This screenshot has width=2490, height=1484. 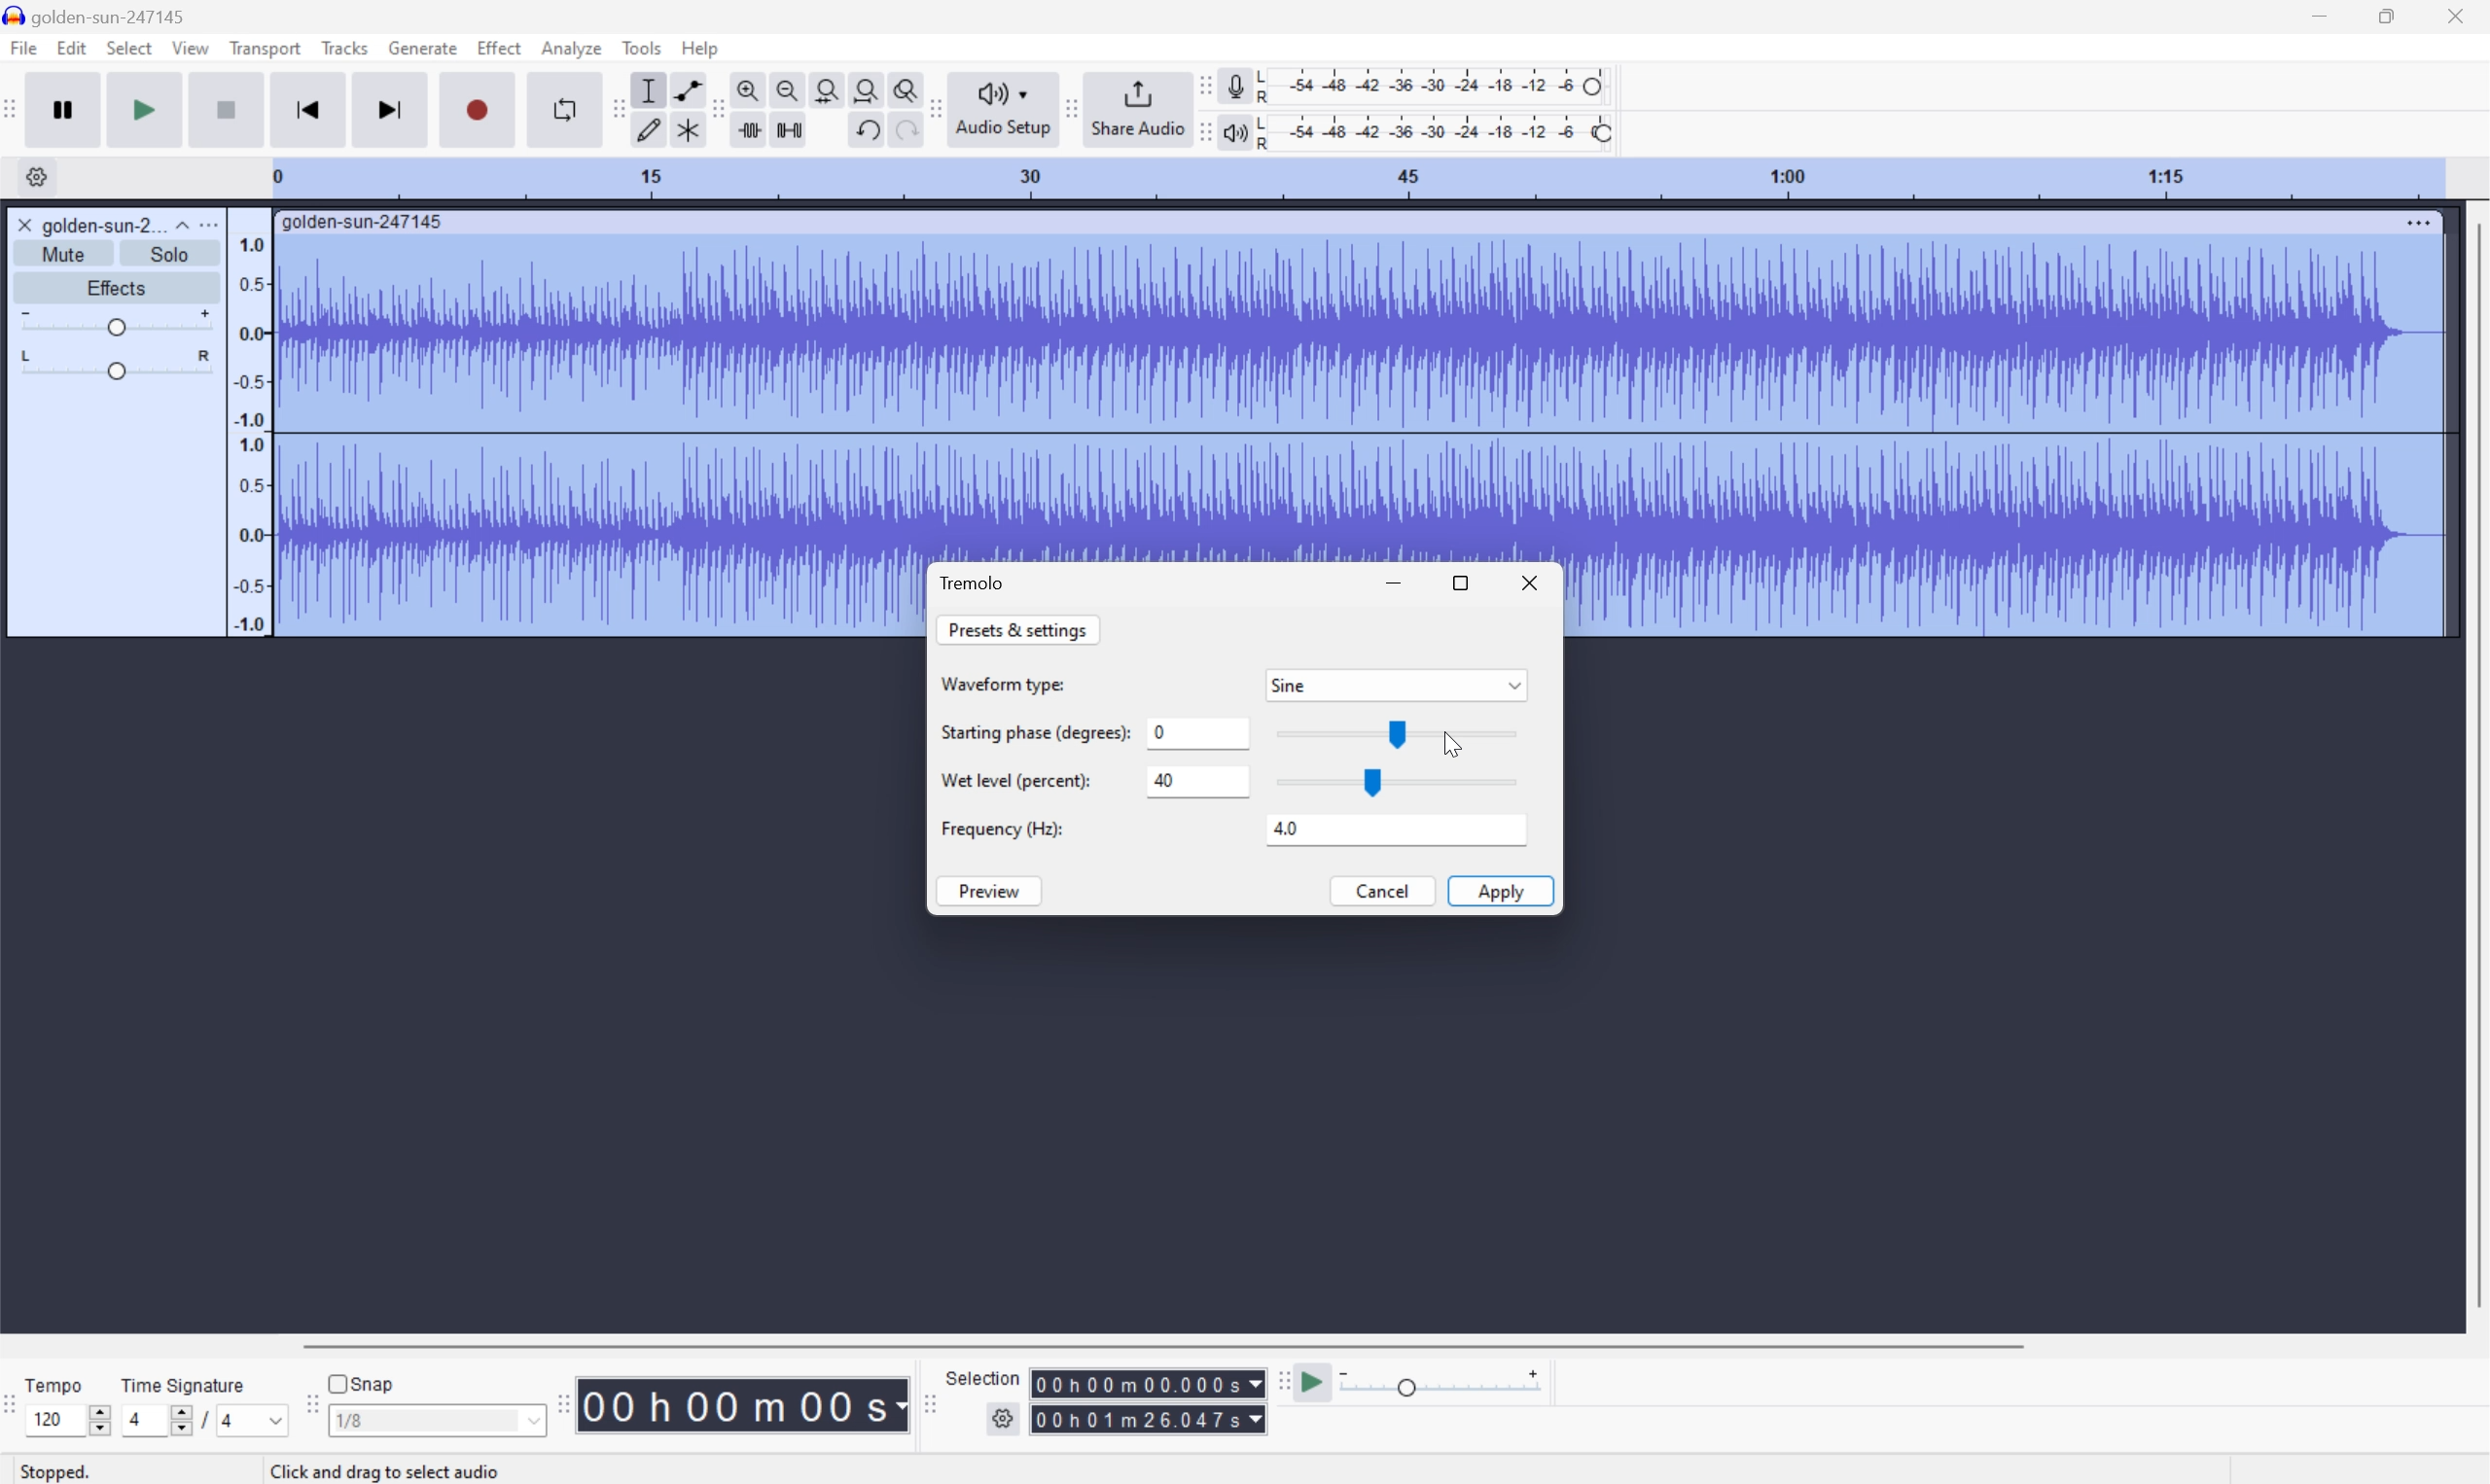 I want to click on Silence audio selection, so click(x=792, y=127).